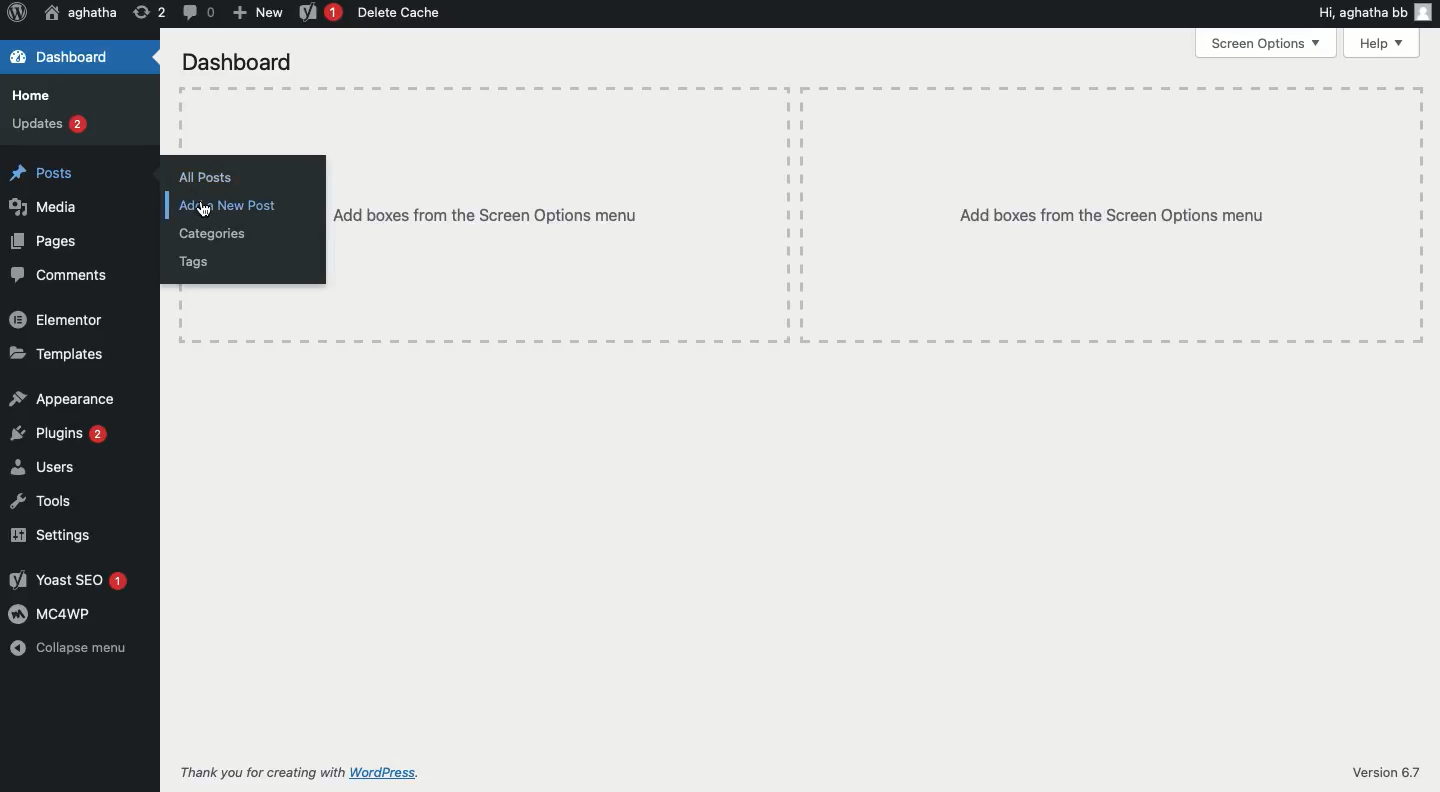 The width and height of the screenshot is (1440, 792). I want to click on Templates, so click(57, 354).